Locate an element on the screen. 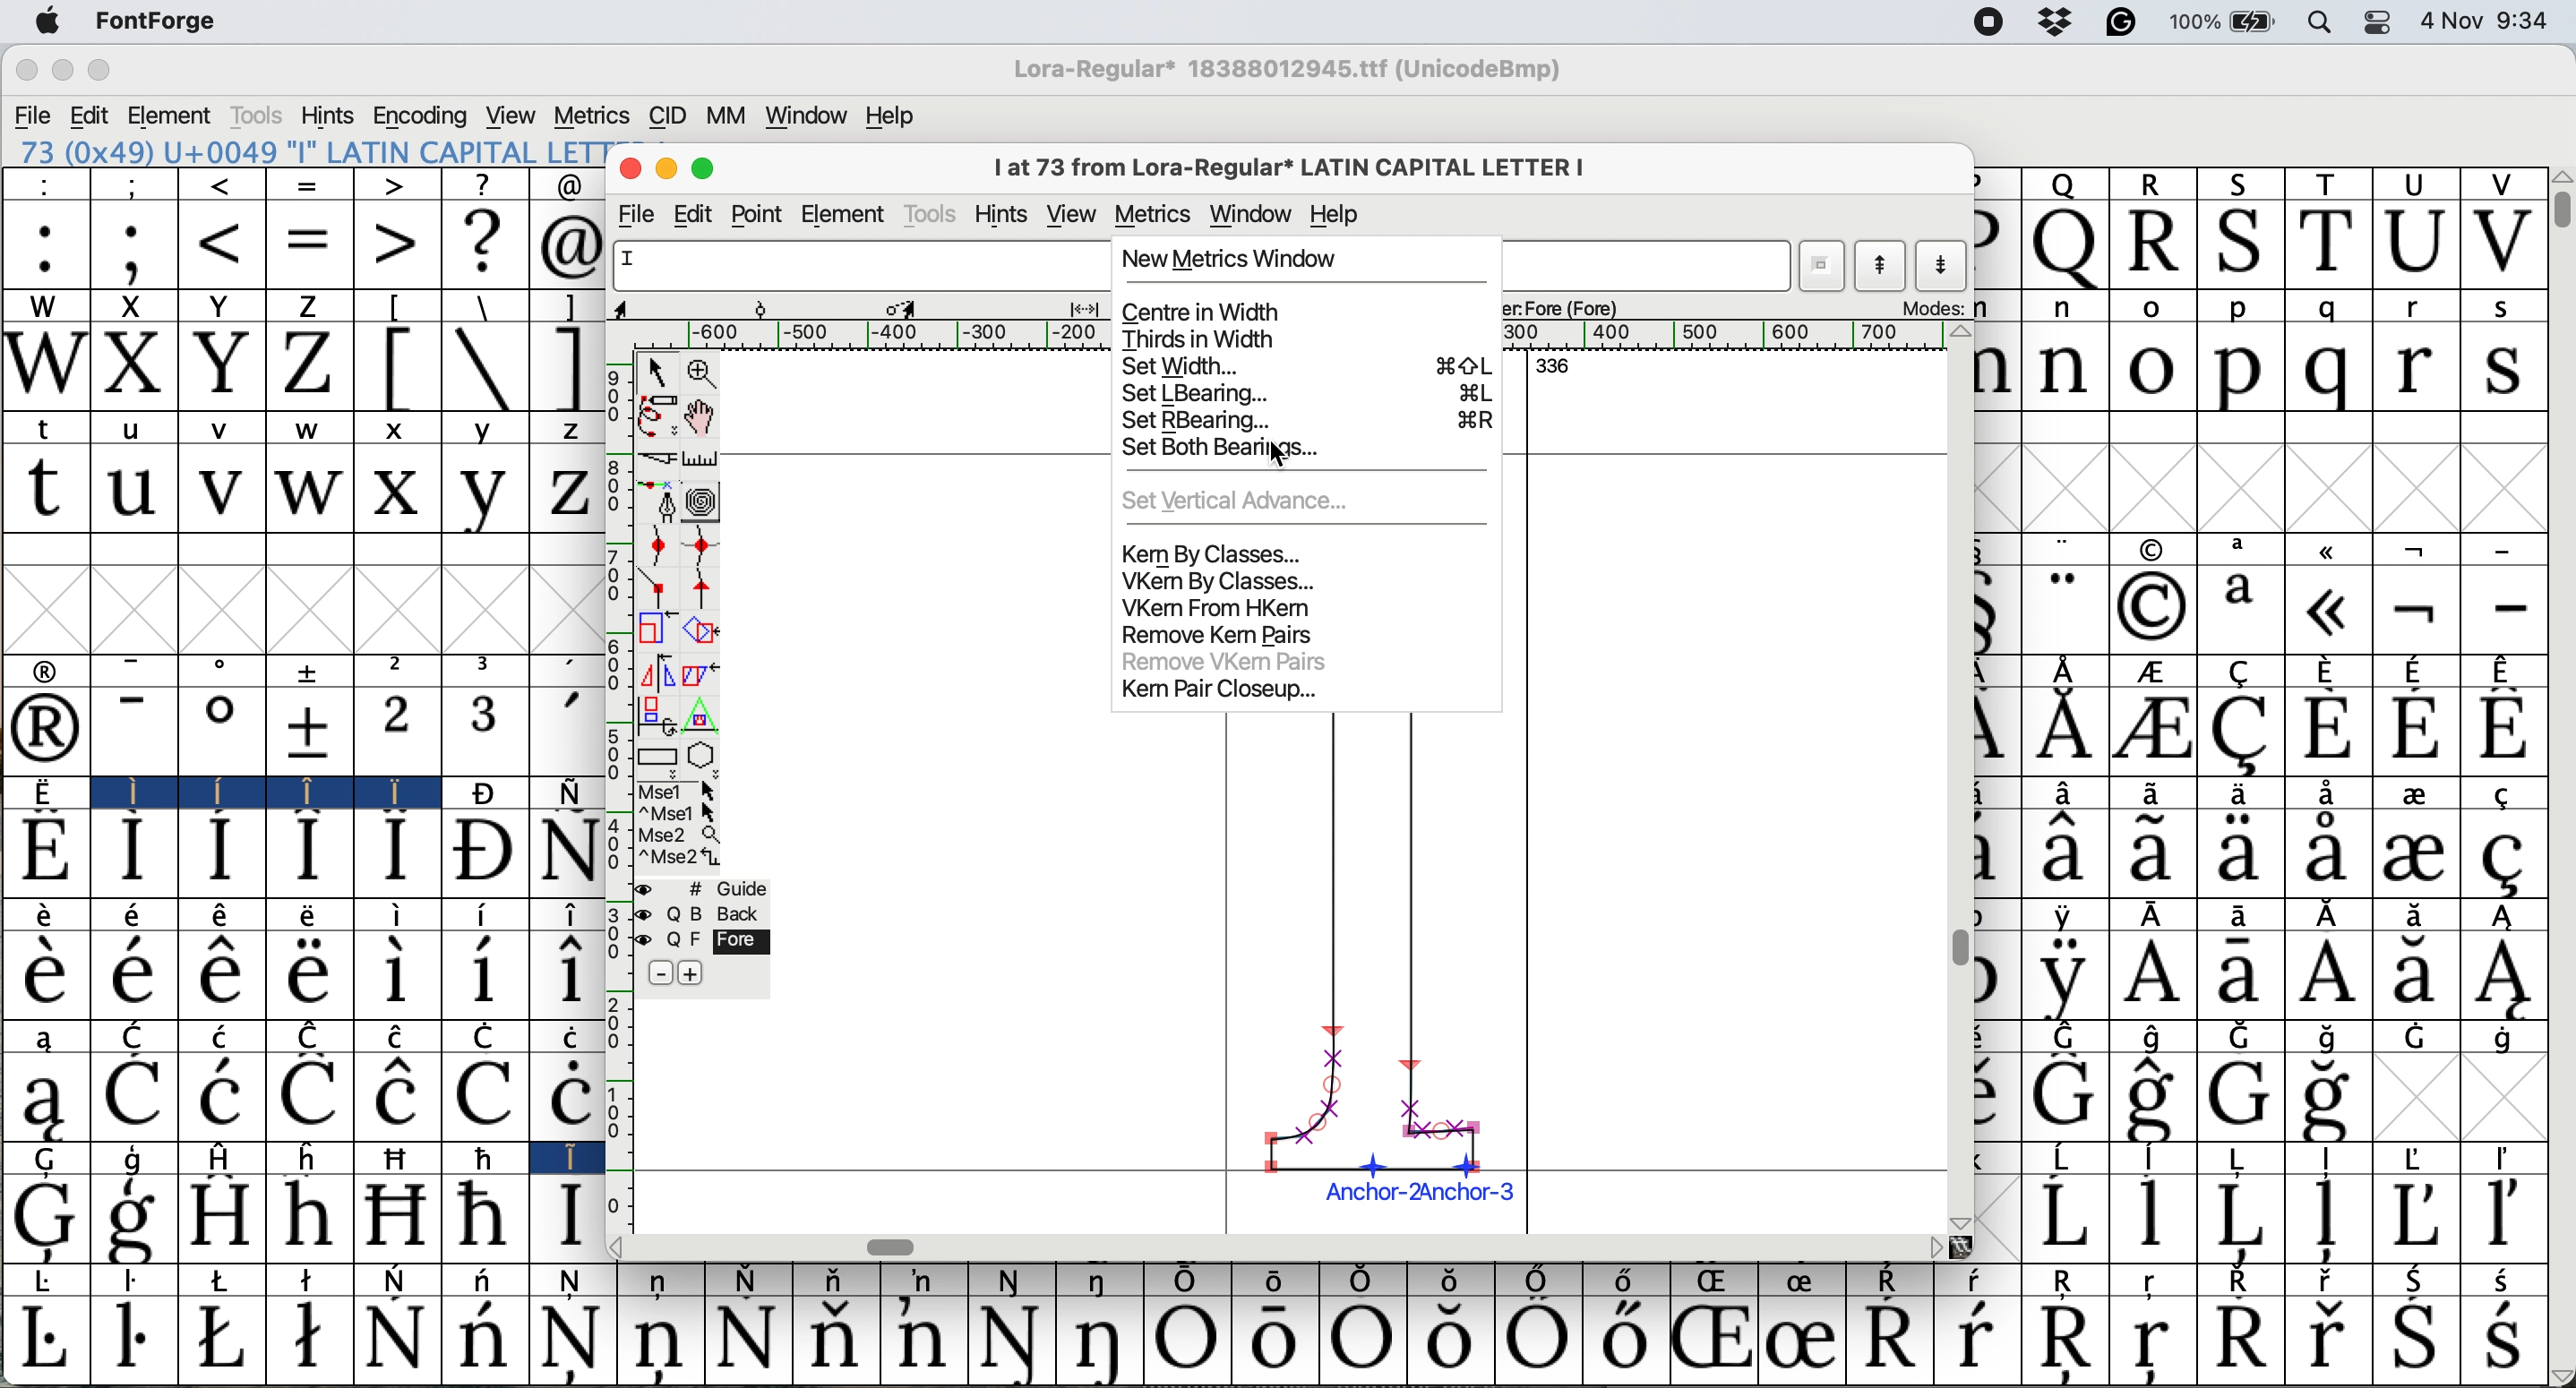  Symbol is located at coordinates (2068, 1340).